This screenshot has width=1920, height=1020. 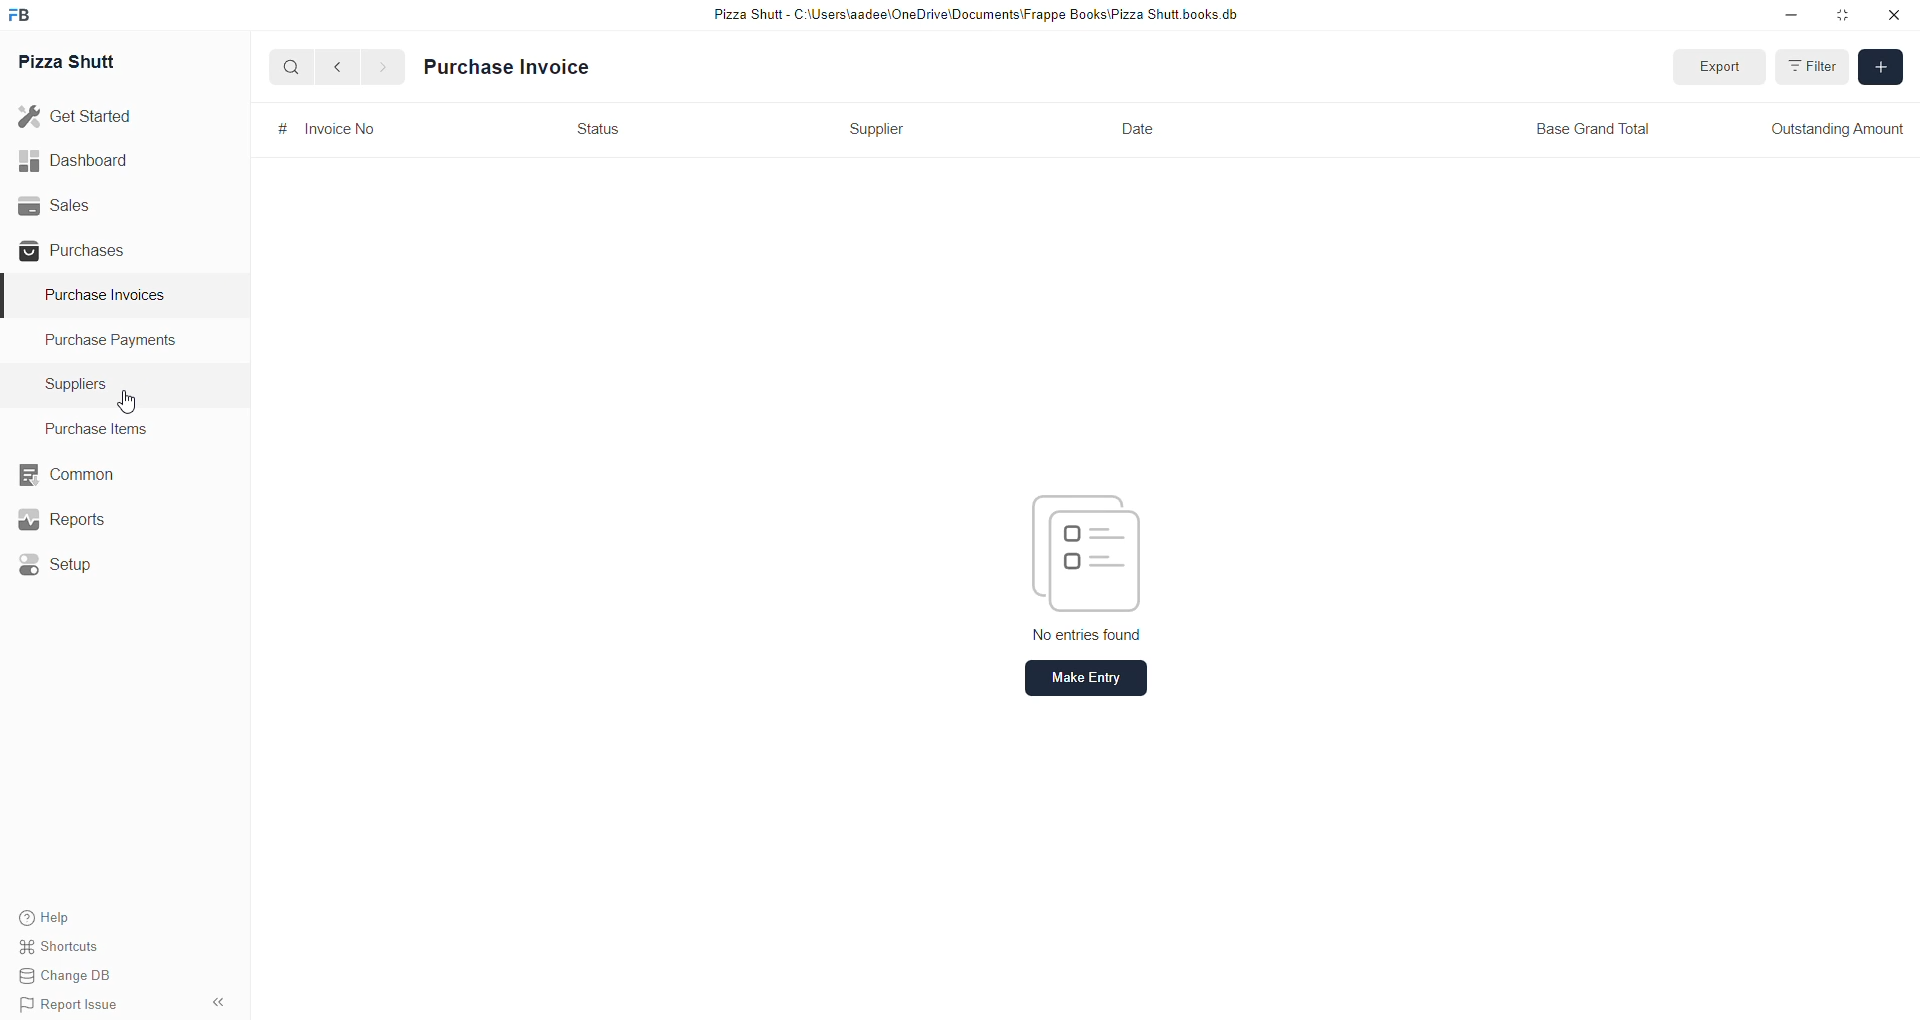 I want to click on Pizza Shutt - C:\Users\aadee\OneDrive\Documents\Frappe Books\Pizza Shutt books.db, so click(x=973, y=17).